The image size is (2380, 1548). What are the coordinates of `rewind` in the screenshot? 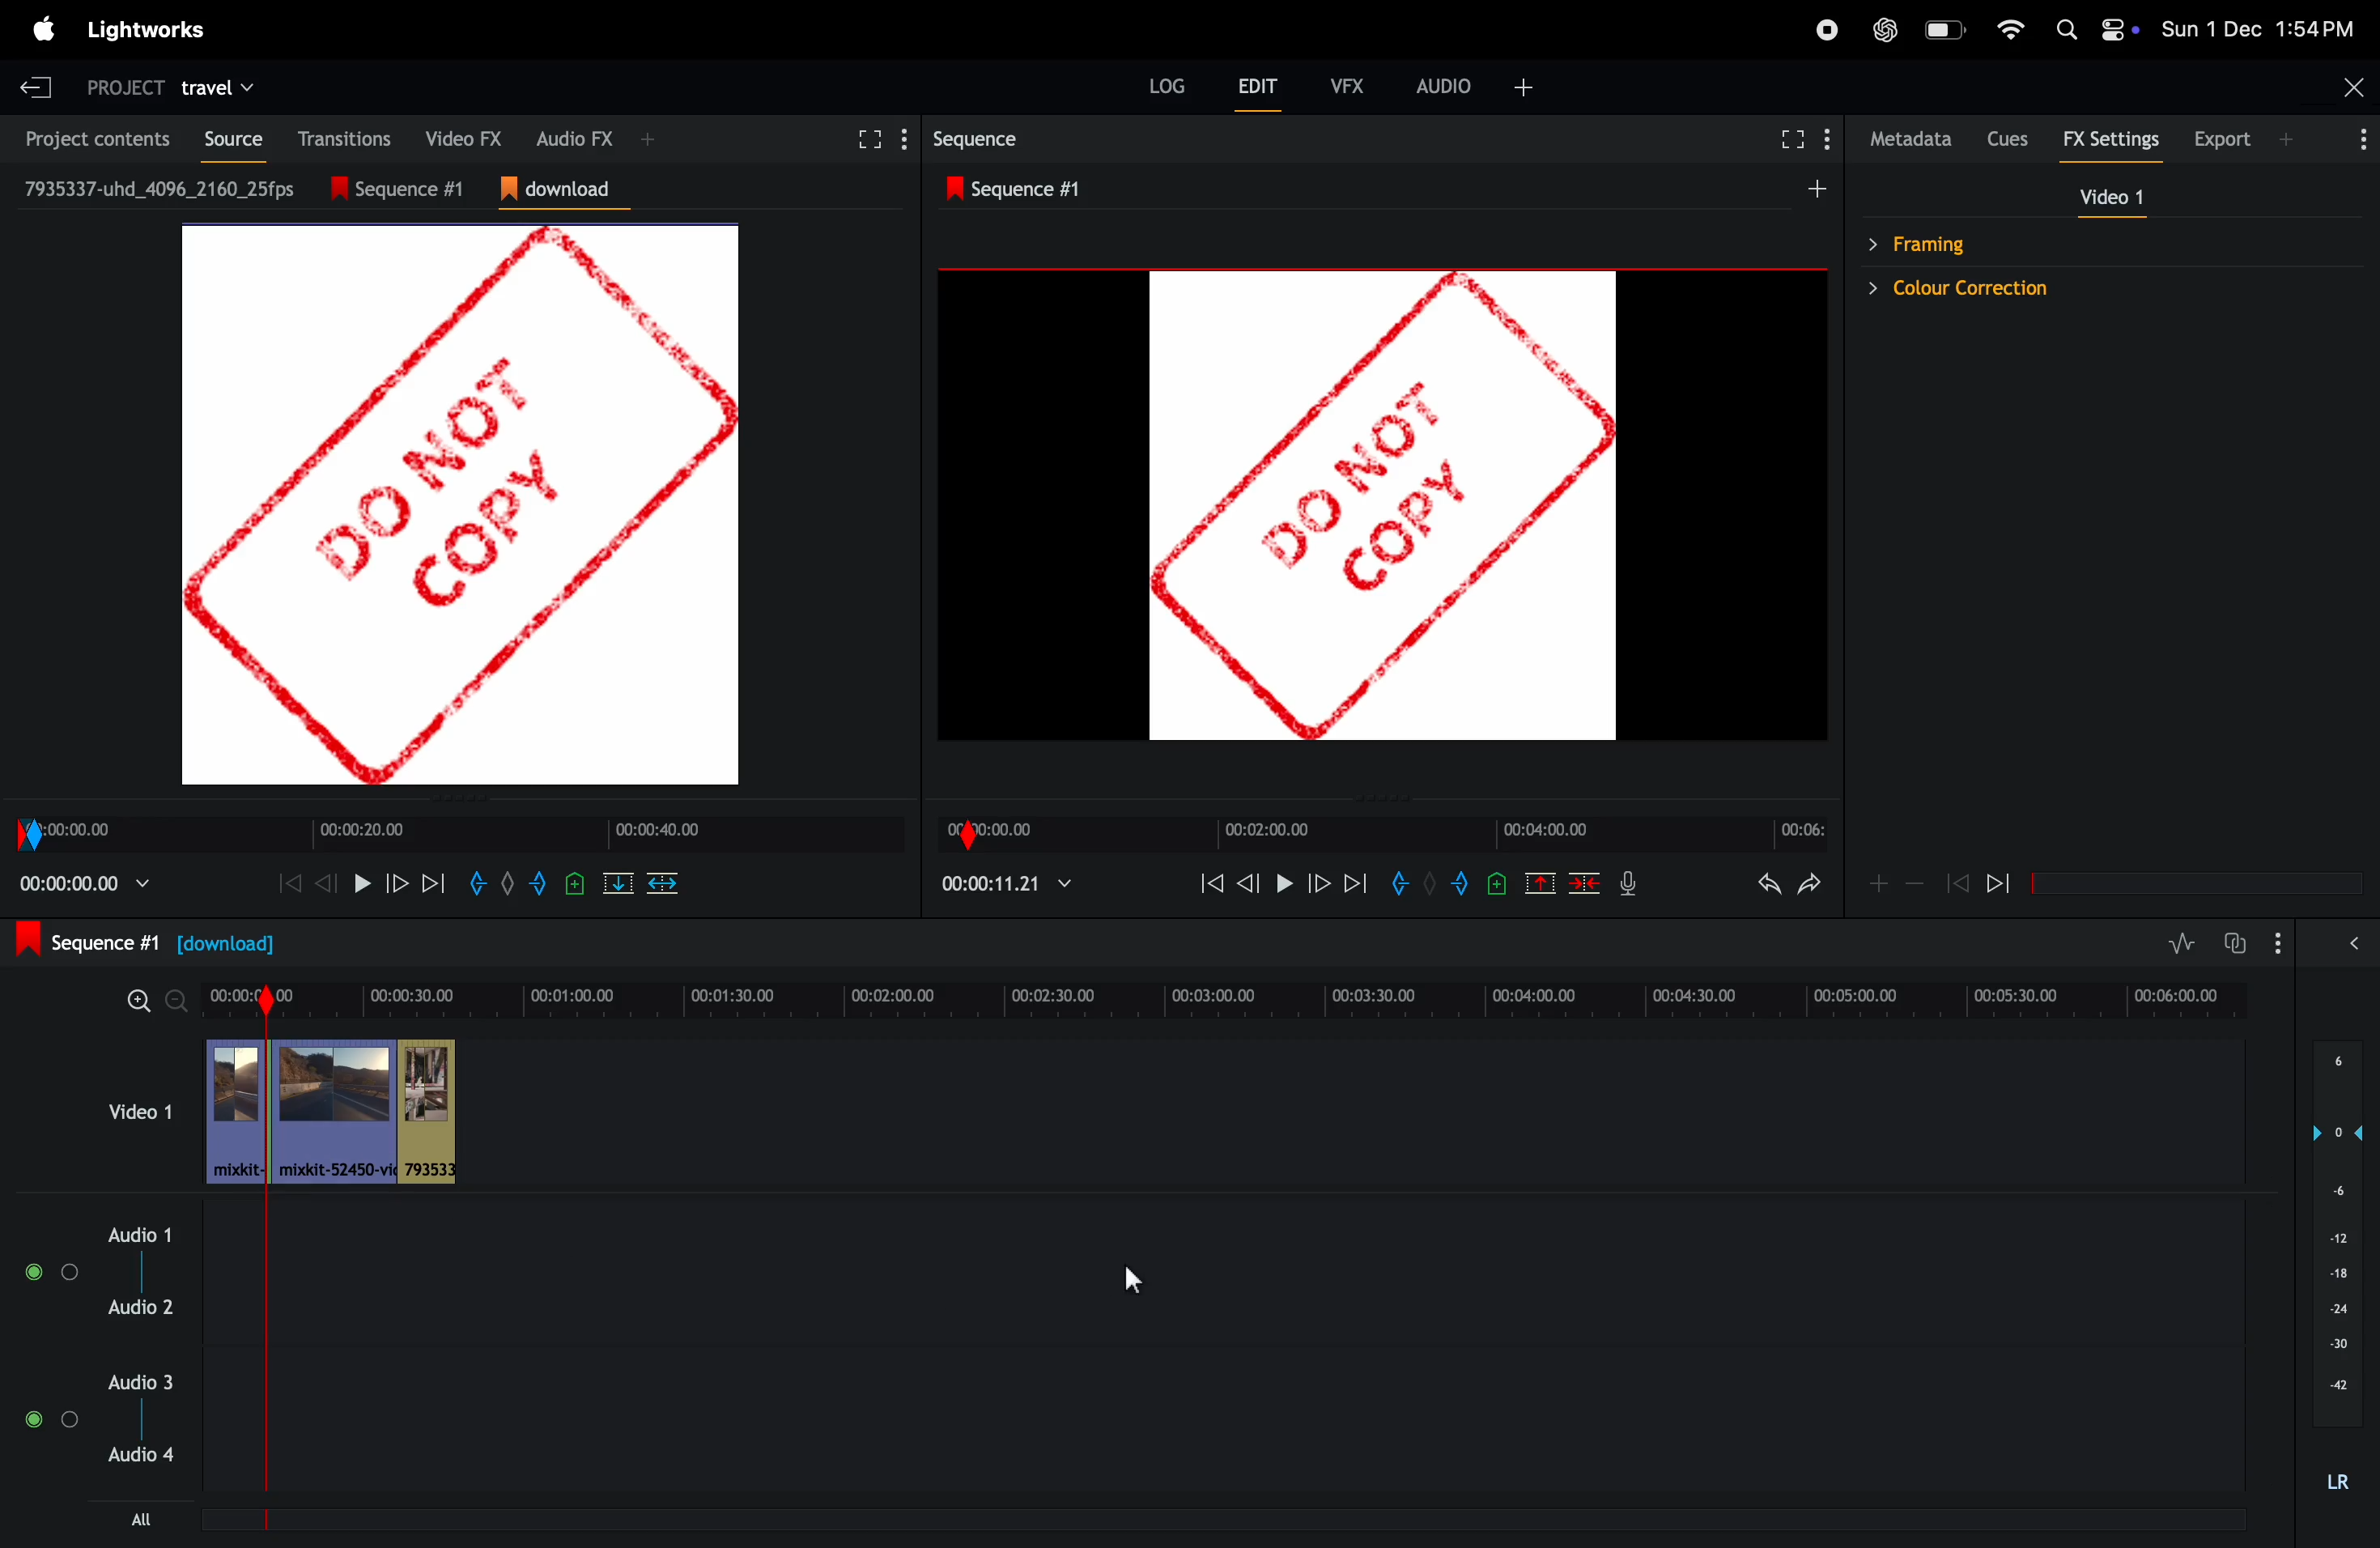 It's located at (1998, 882).